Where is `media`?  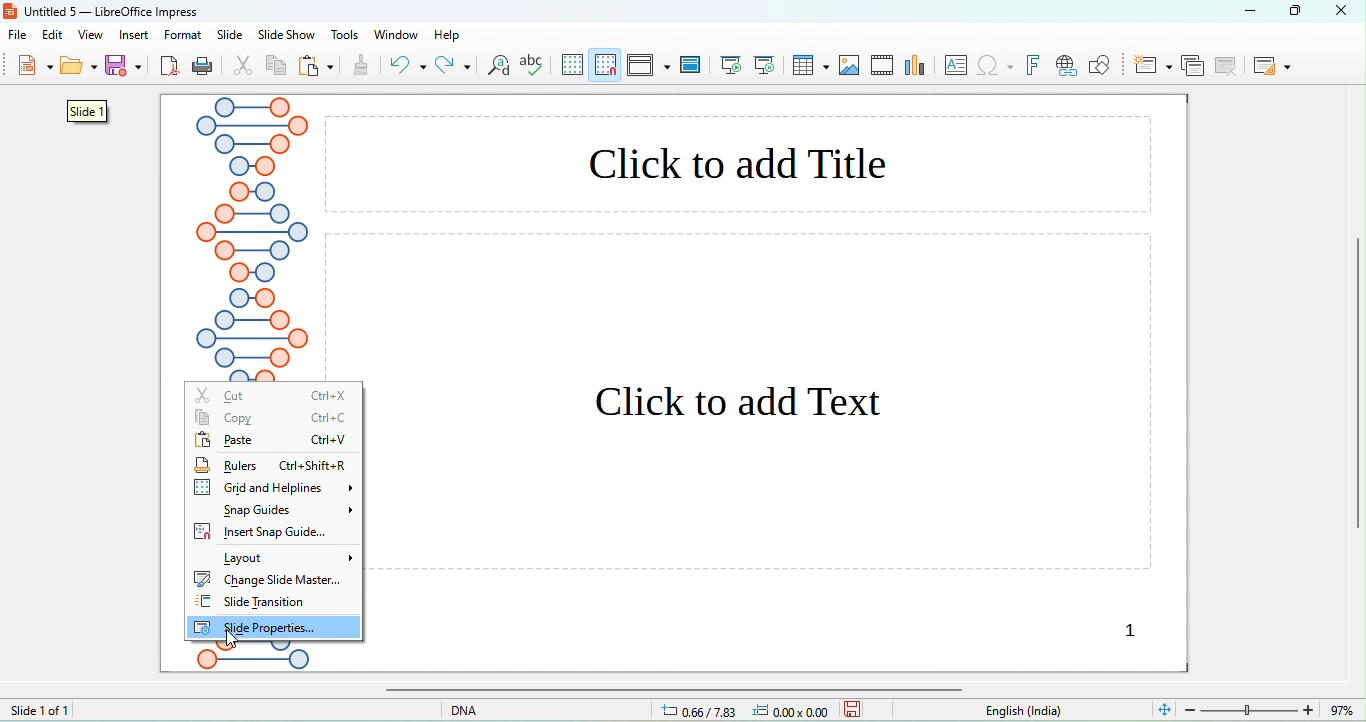 media is located at coordinates (883, 63).